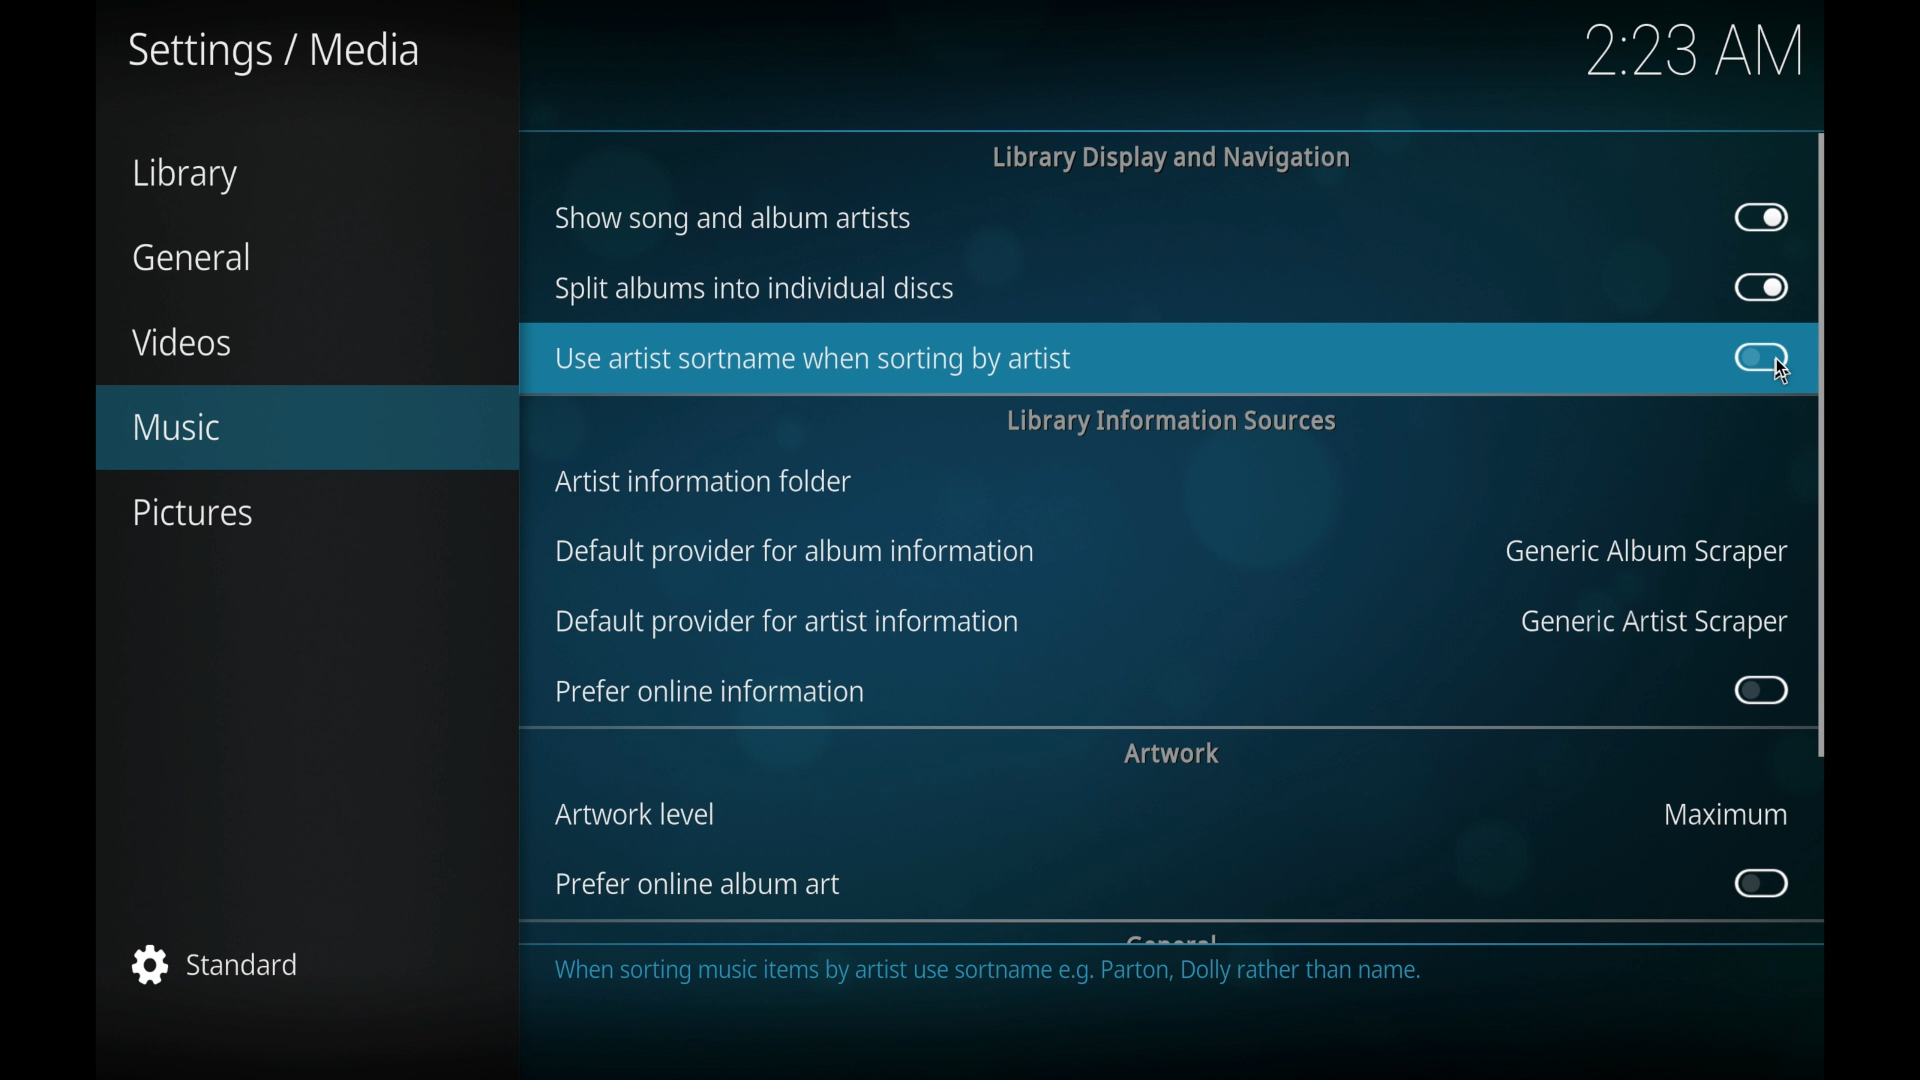 This screenshot has height=1080, width=1920. What do you see at coordinates (293, 426) in the screenshot?
I see `music` at bounding box center [293, 426].